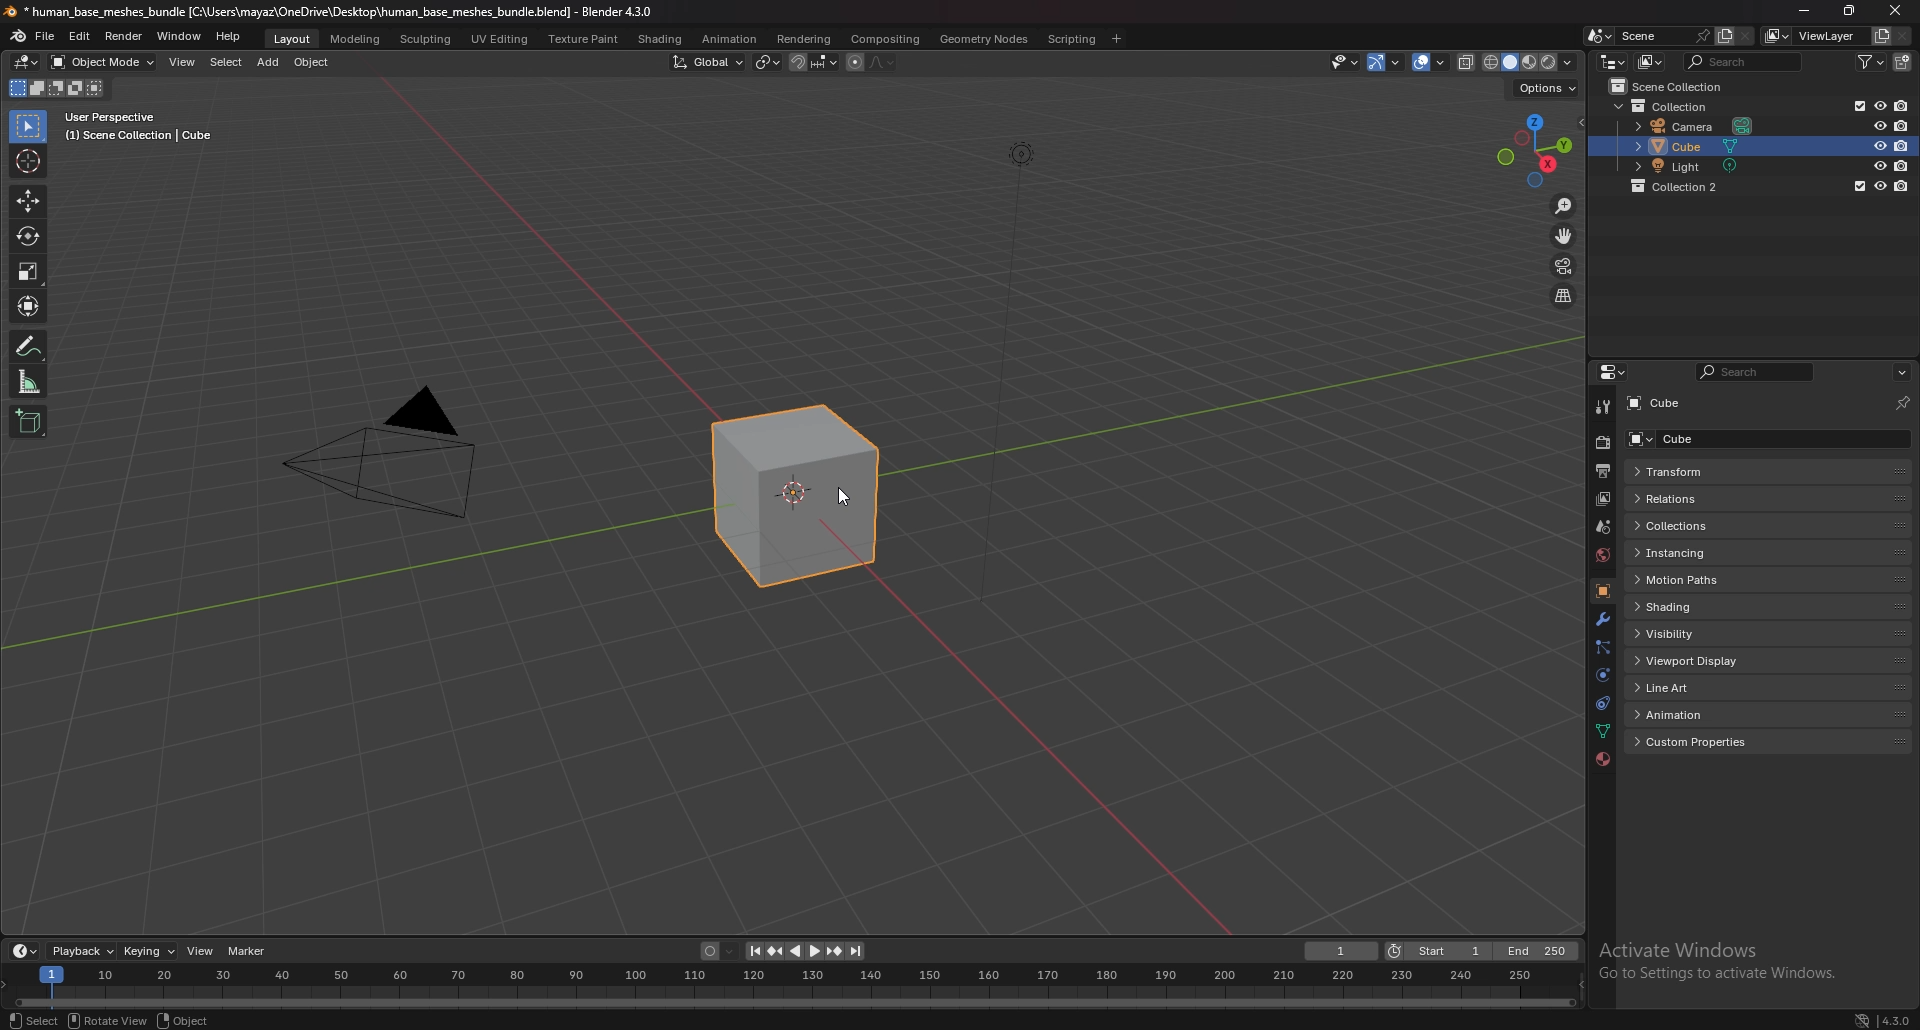 This screenshot has height=1030, width=1920. What do you see at coordinates (1340, 952) in the screenshot?
I see `current frame` at bounding box center [1340, 952].